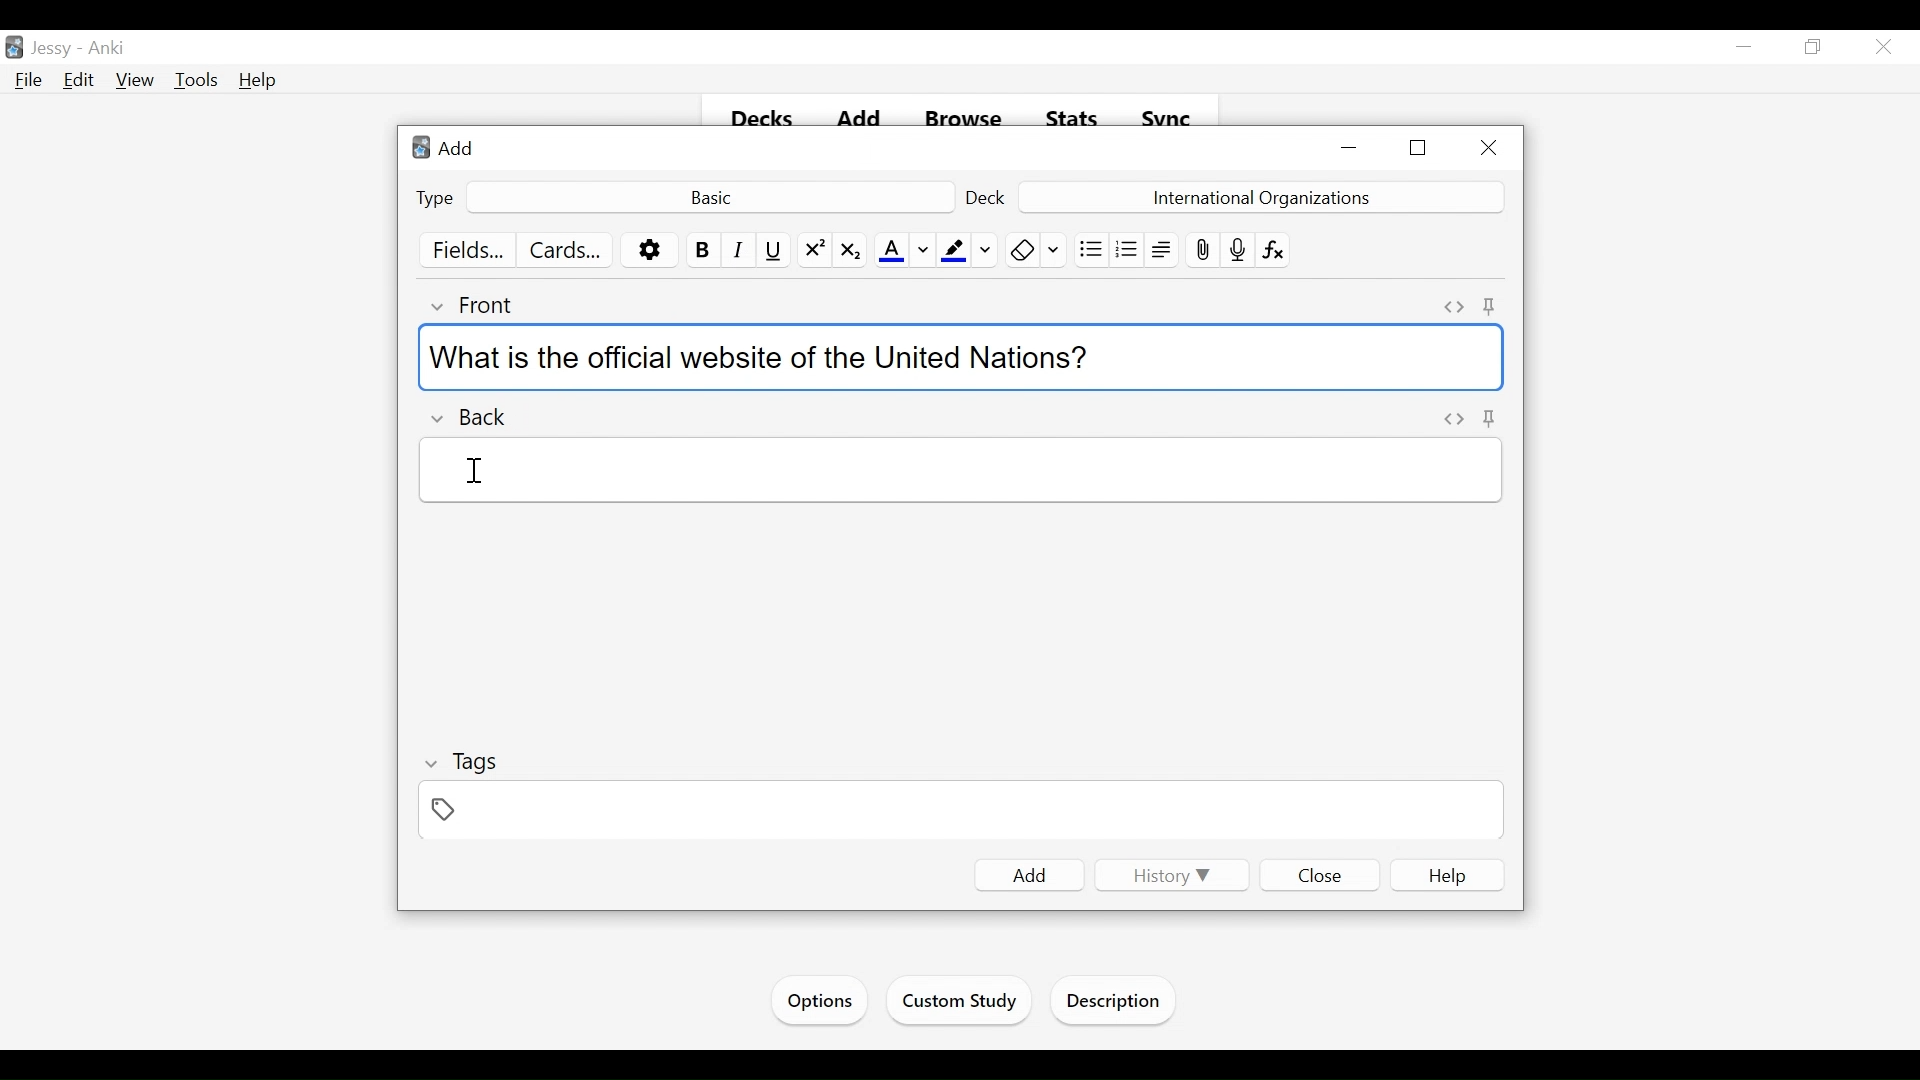 The image size is (1920, 1080). What do you see at coordinates (1089, 248) in the screenshot?
I see `Unordered list` at bounding box center [1089, 248].